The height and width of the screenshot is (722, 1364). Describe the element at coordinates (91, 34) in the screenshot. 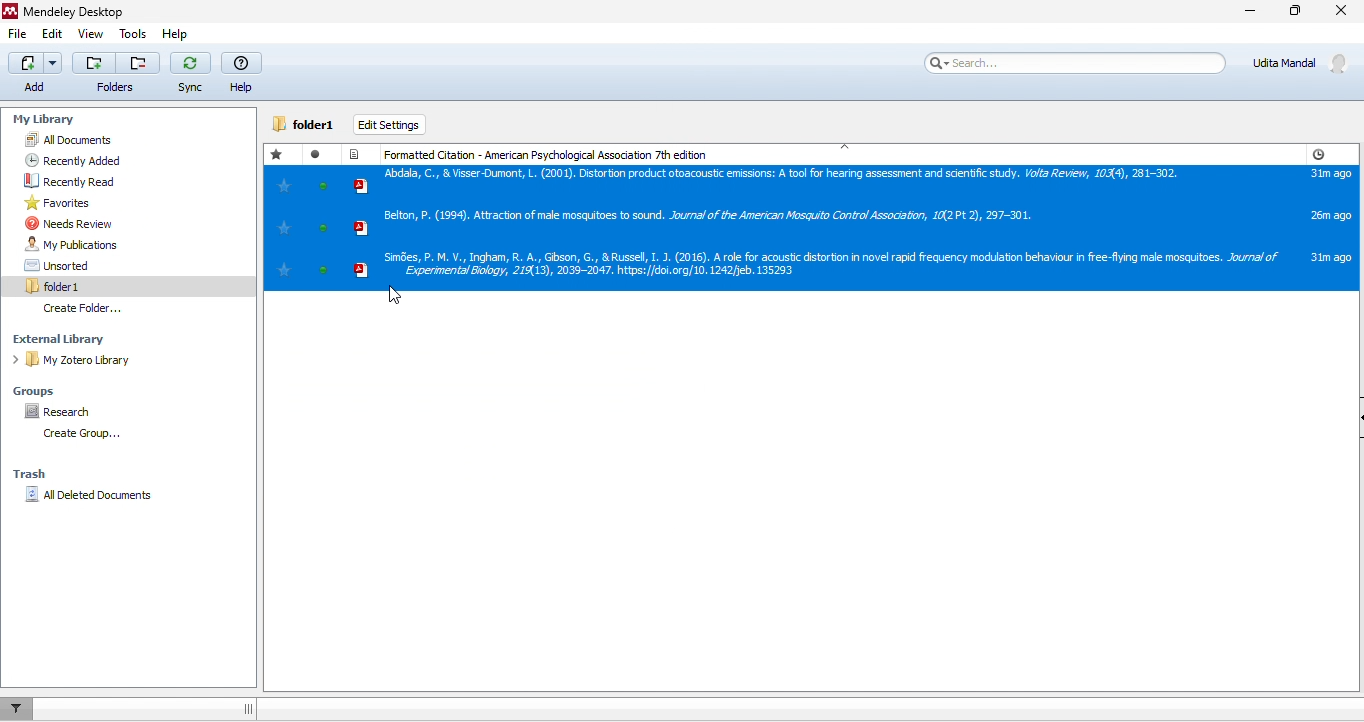

I see `view` at that location.